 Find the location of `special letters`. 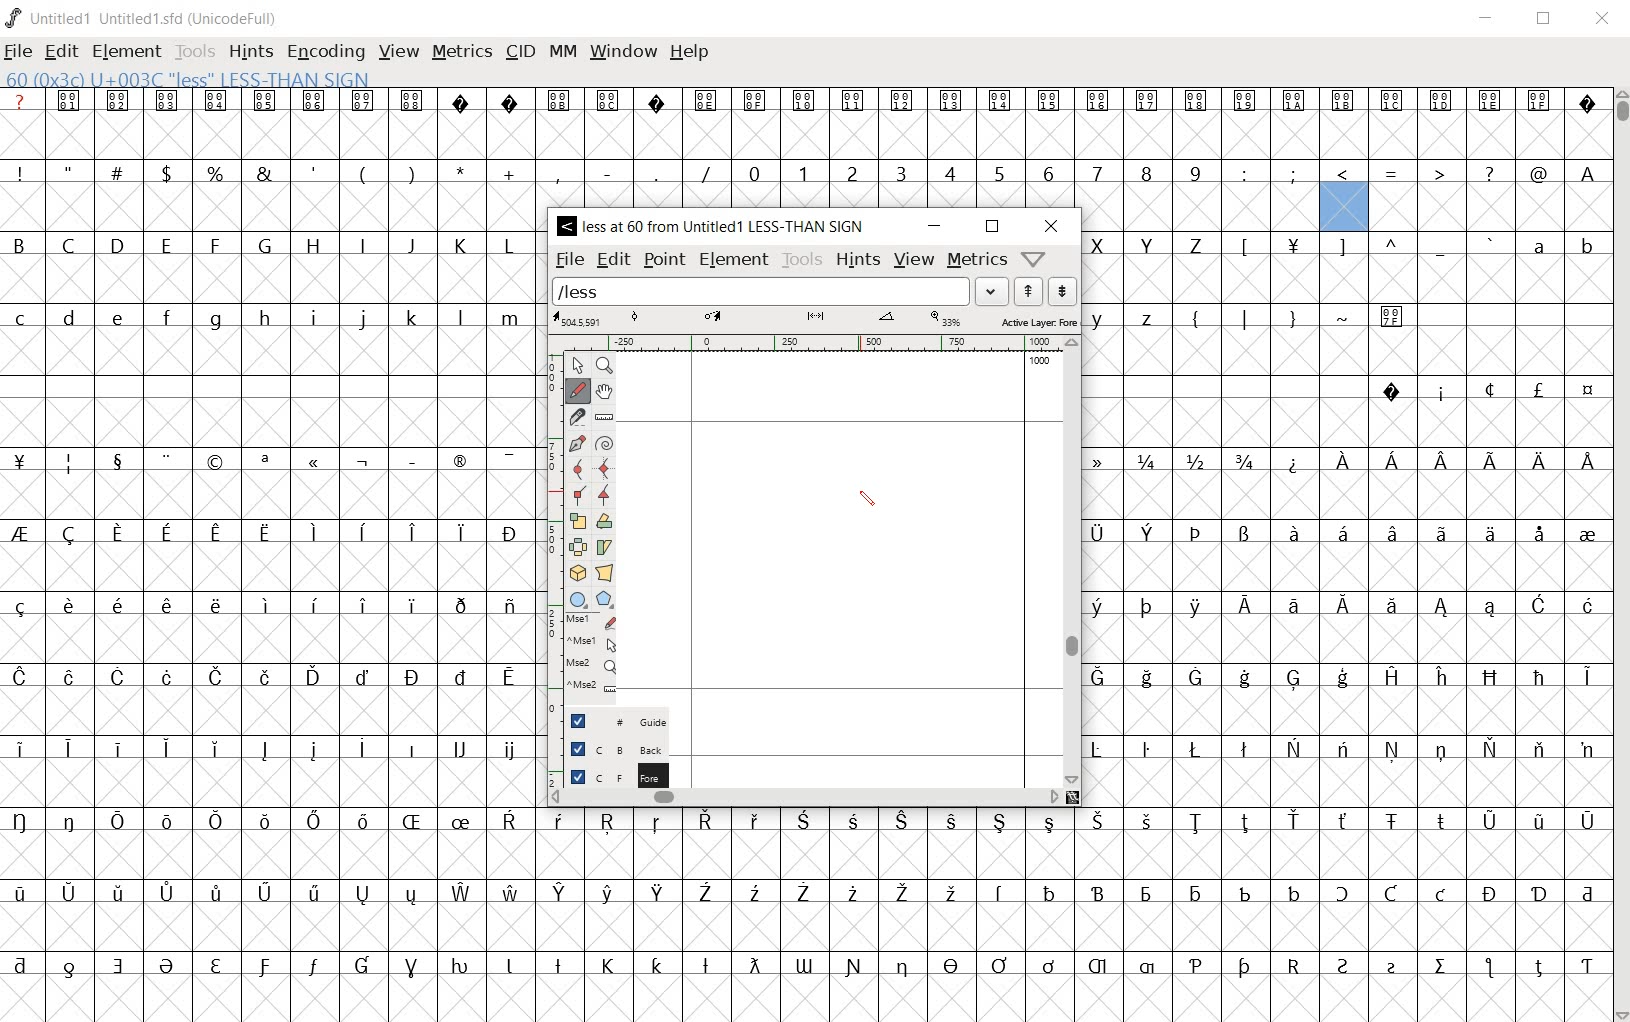

special letters is located at coordinates (1347, 676).